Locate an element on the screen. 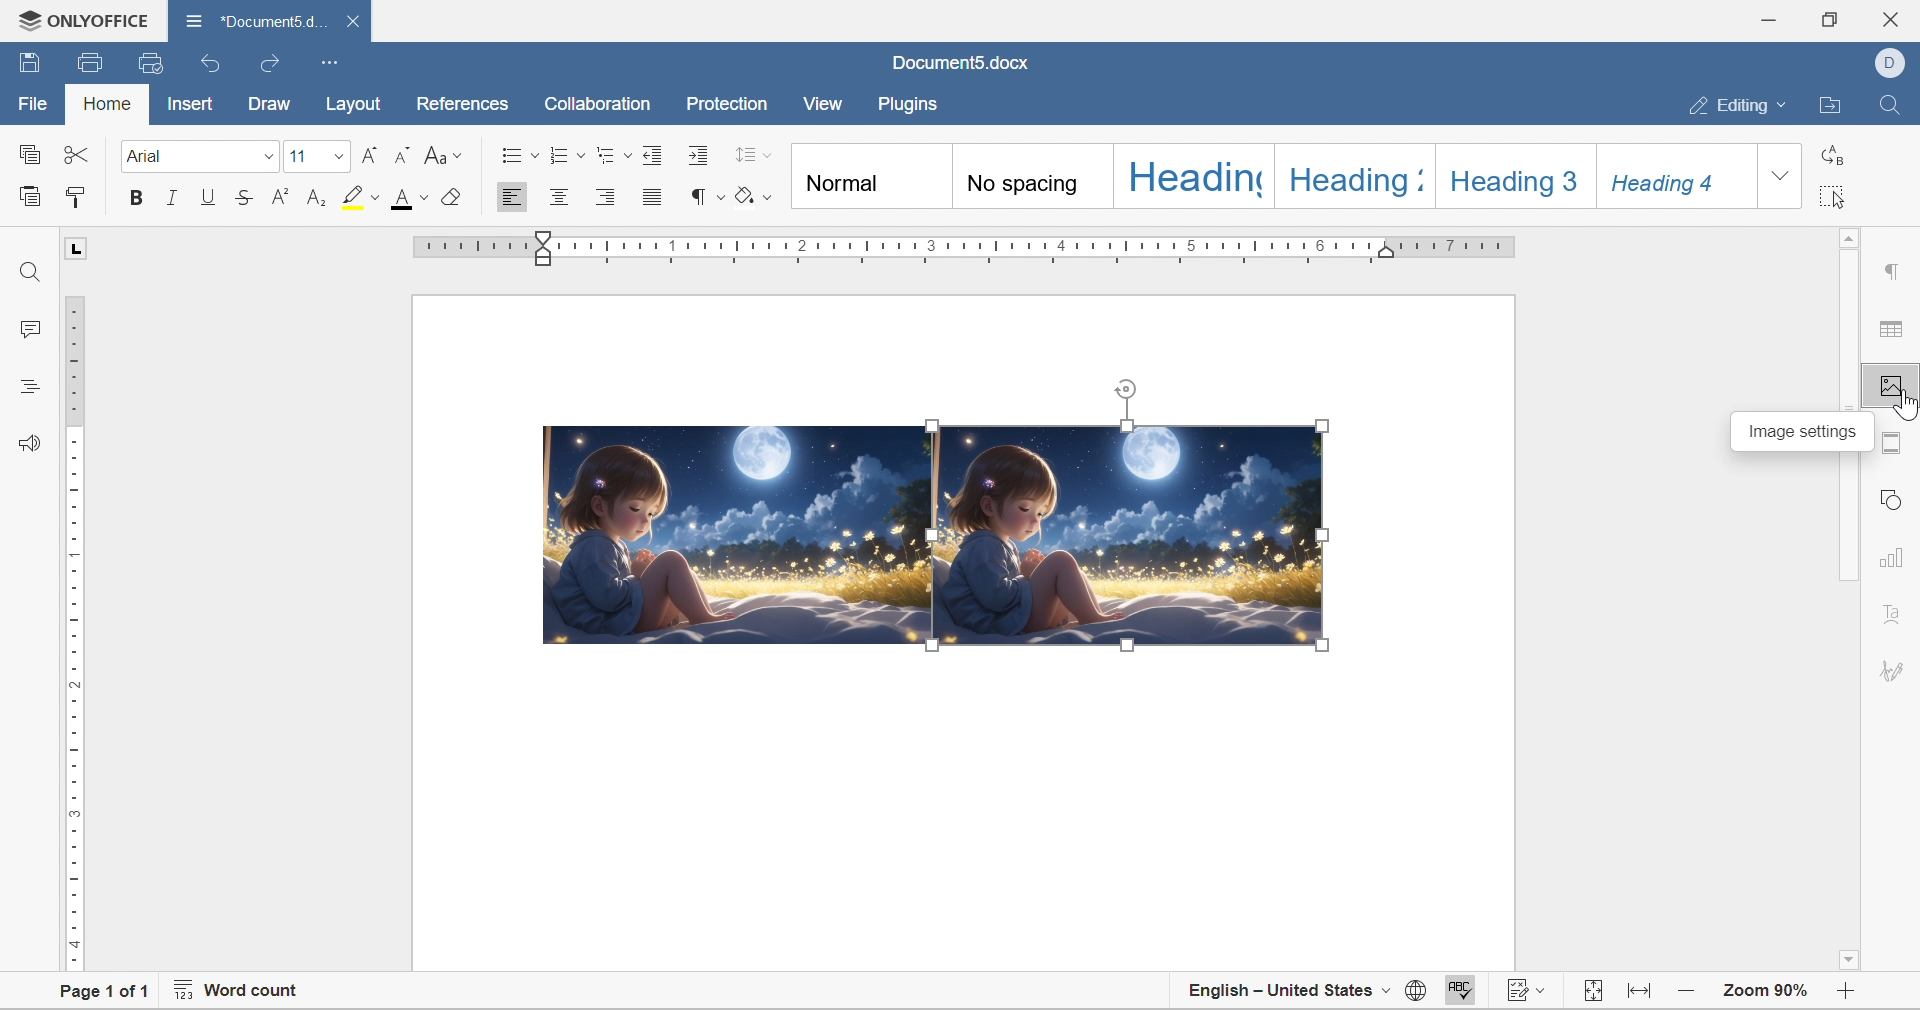 This screenshot has width=1920, height=1010. multilevel list is located at coordinates (613, 155).